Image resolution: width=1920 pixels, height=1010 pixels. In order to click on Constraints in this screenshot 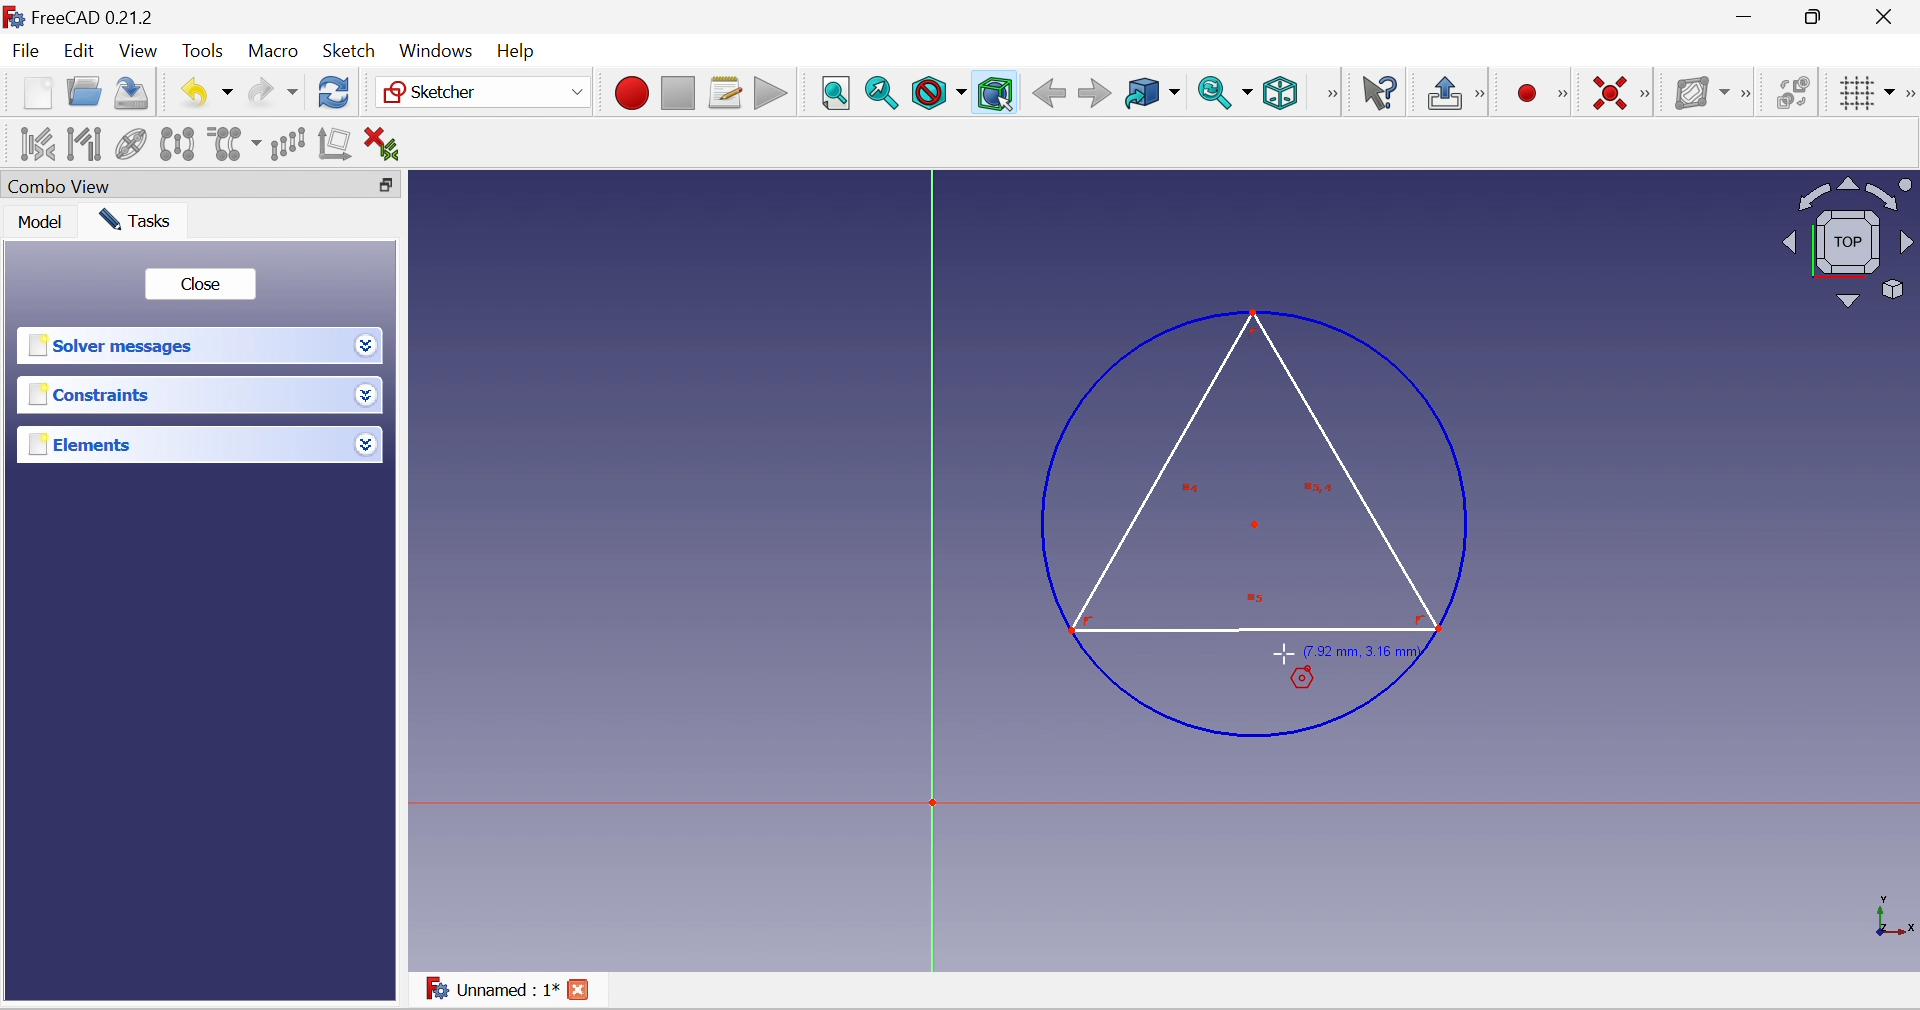, I will do `click(181, 395)`.